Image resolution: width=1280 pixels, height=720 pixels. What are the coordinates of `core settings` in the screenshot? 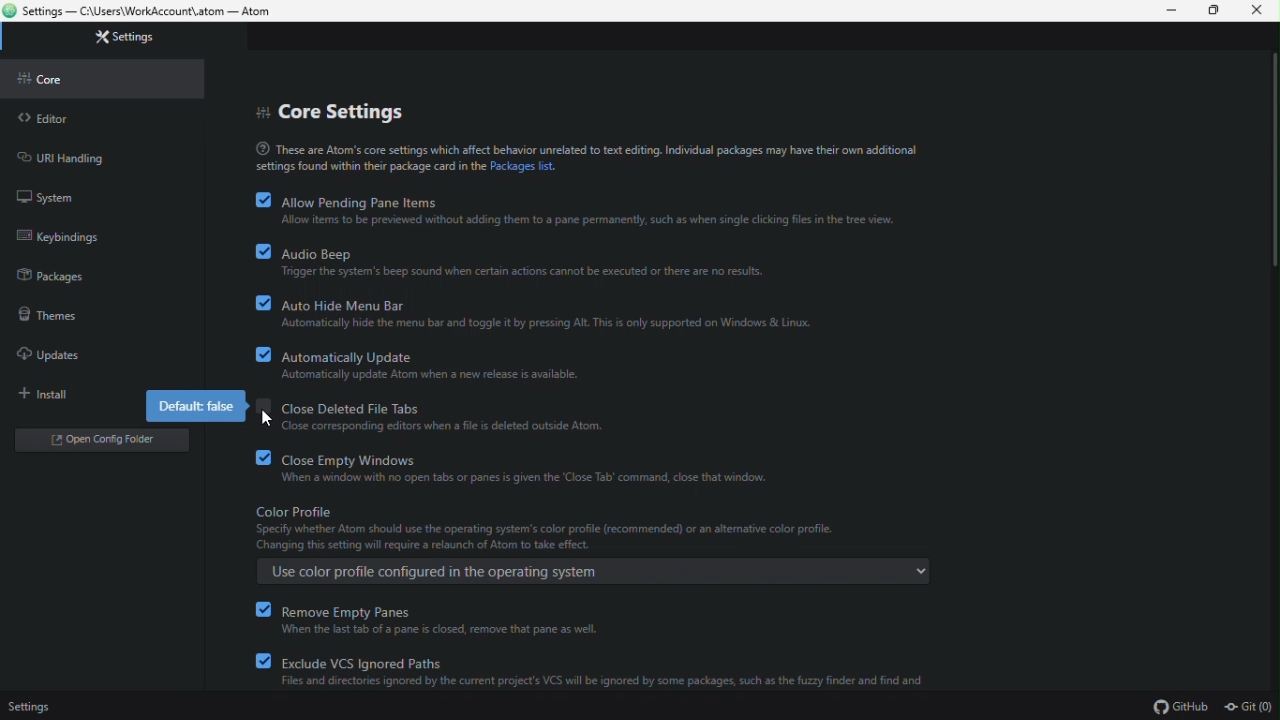 It's located at (332, 109).